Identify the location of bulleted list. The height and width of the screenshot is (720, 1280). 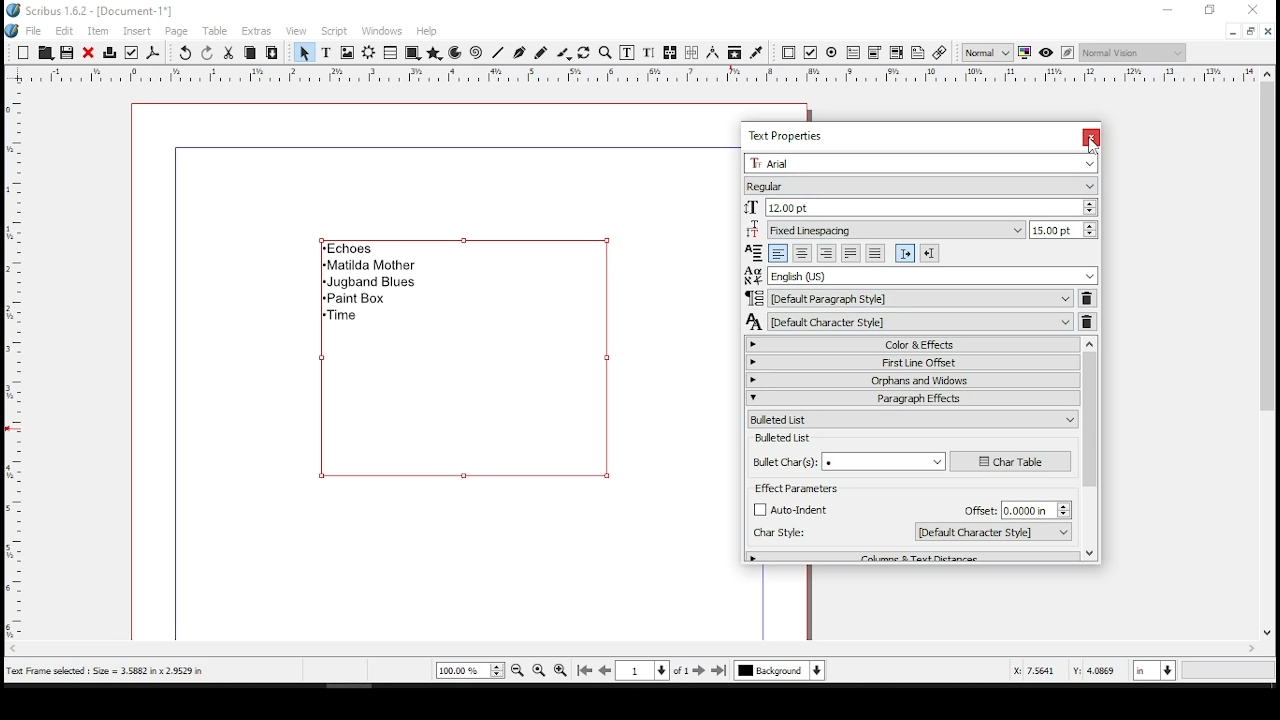
(914, 420).